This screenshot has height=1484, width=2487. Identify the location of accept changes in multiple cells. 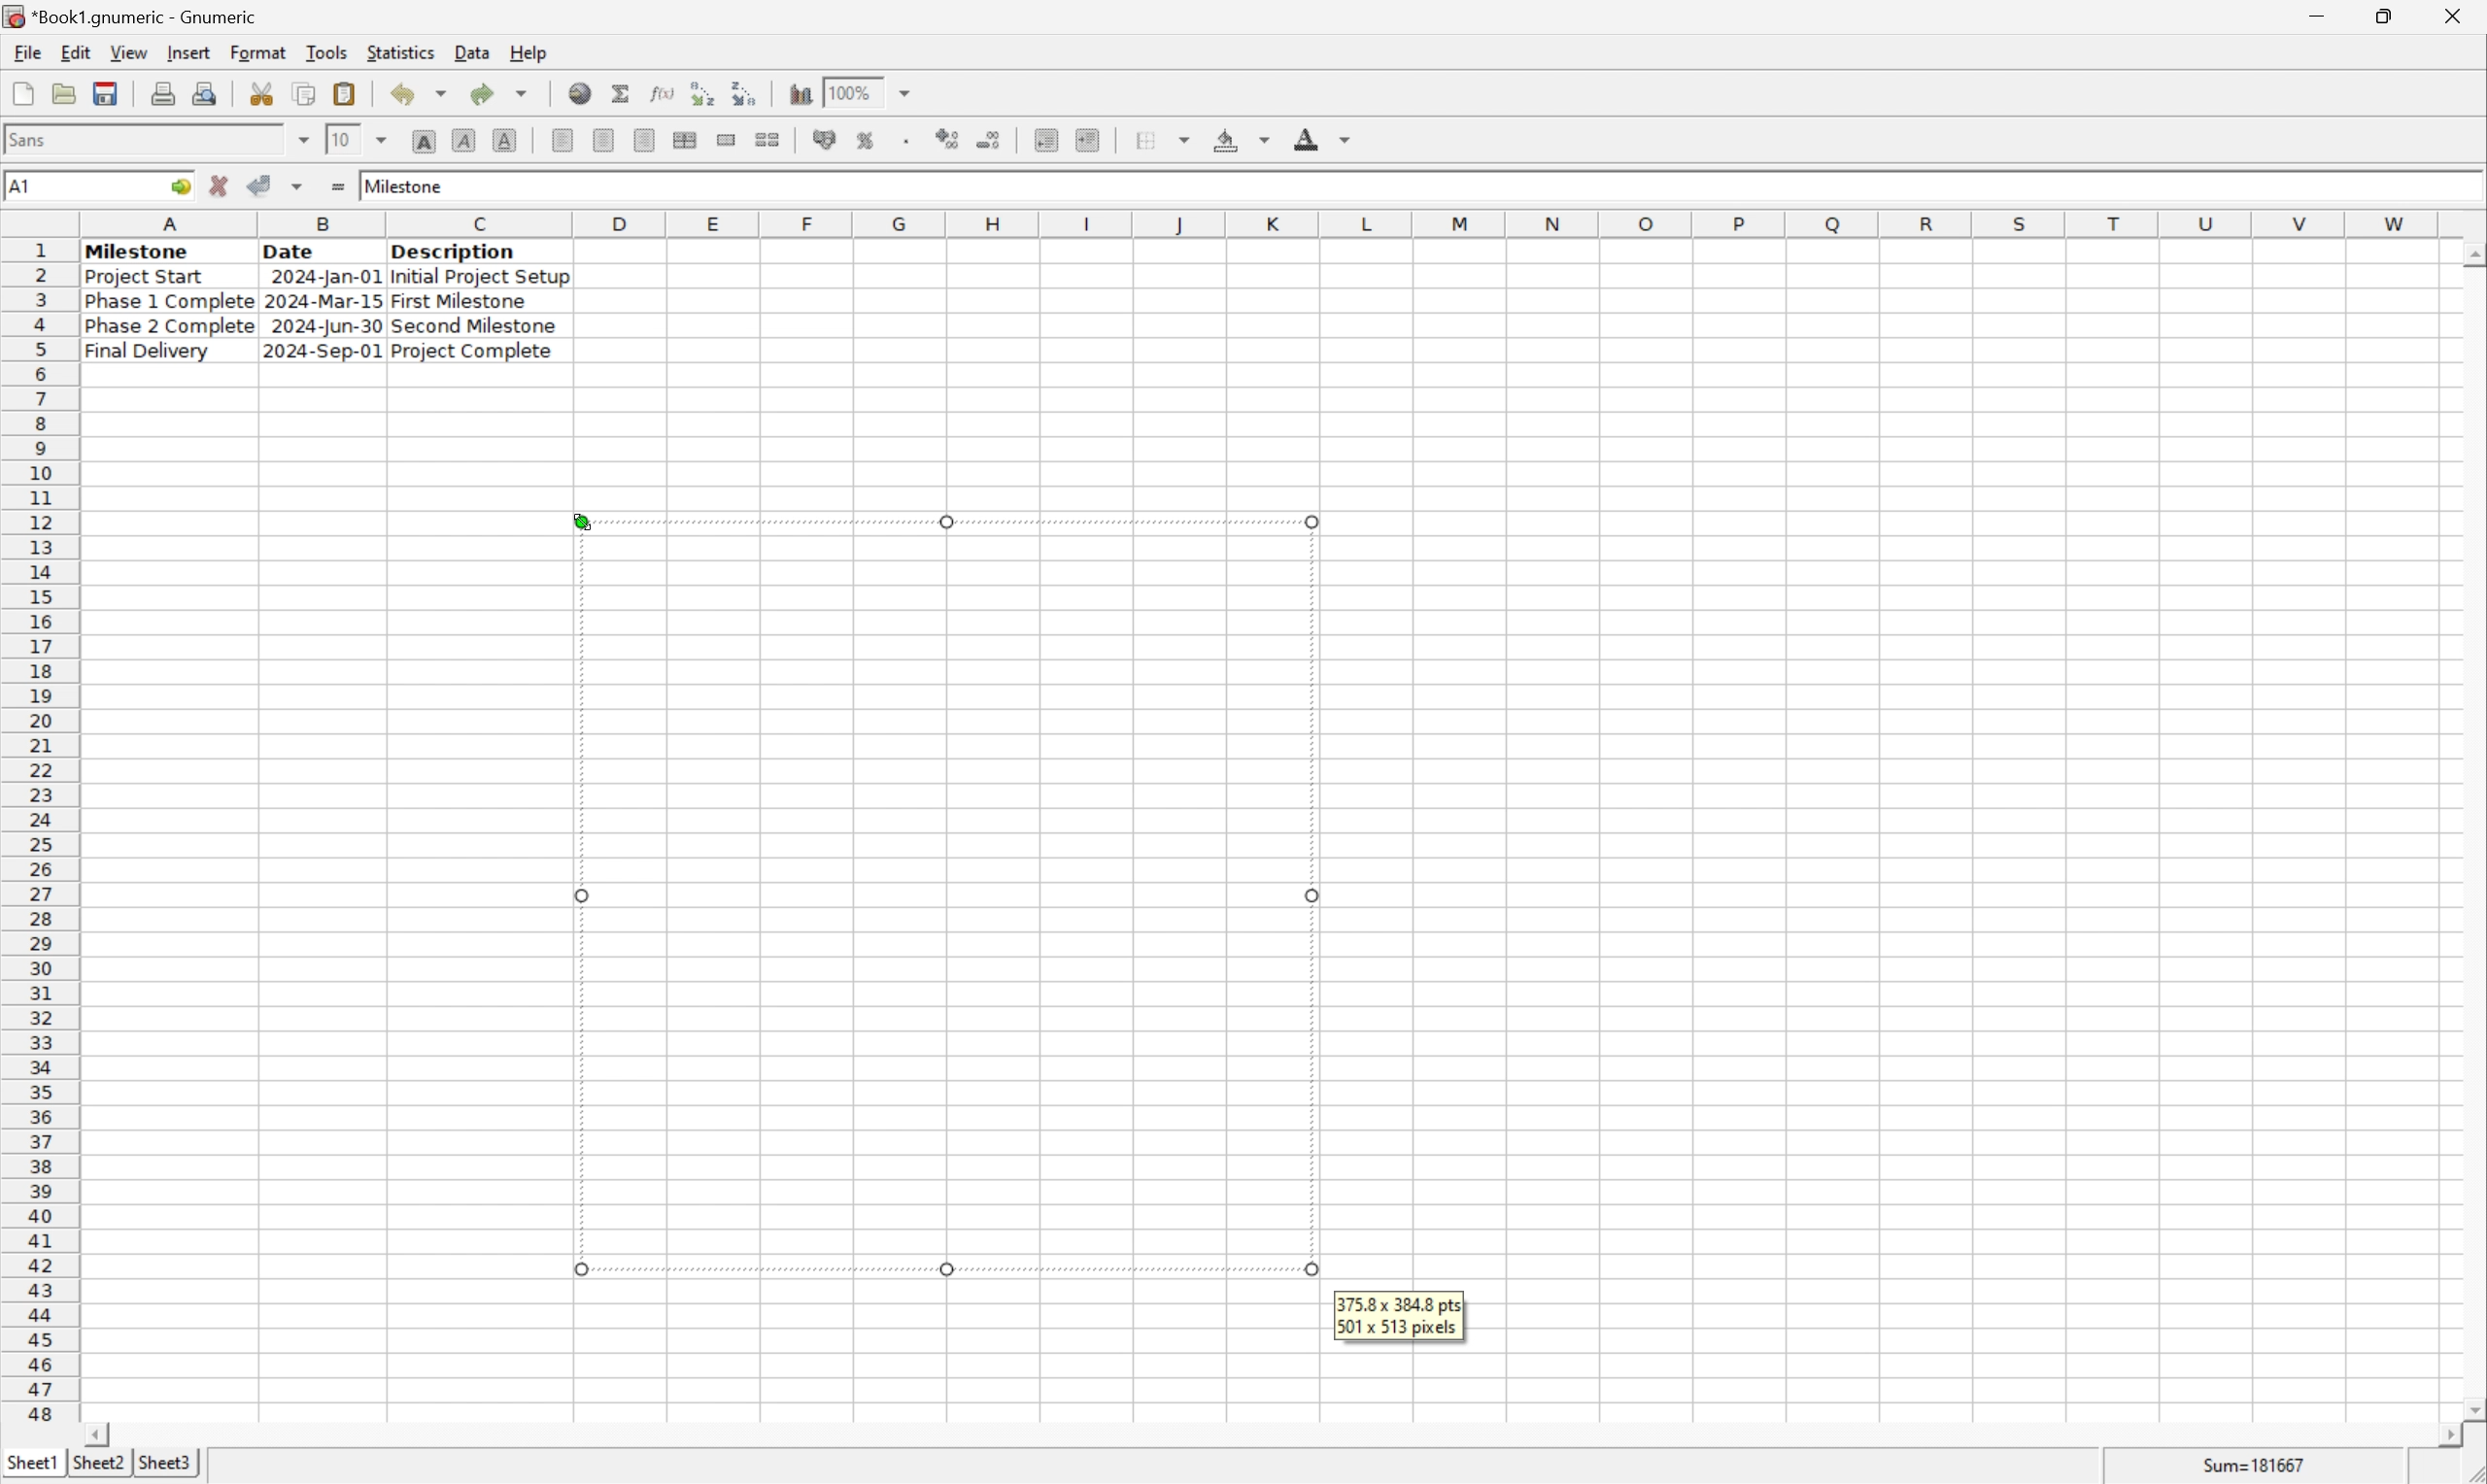
(300, 190).